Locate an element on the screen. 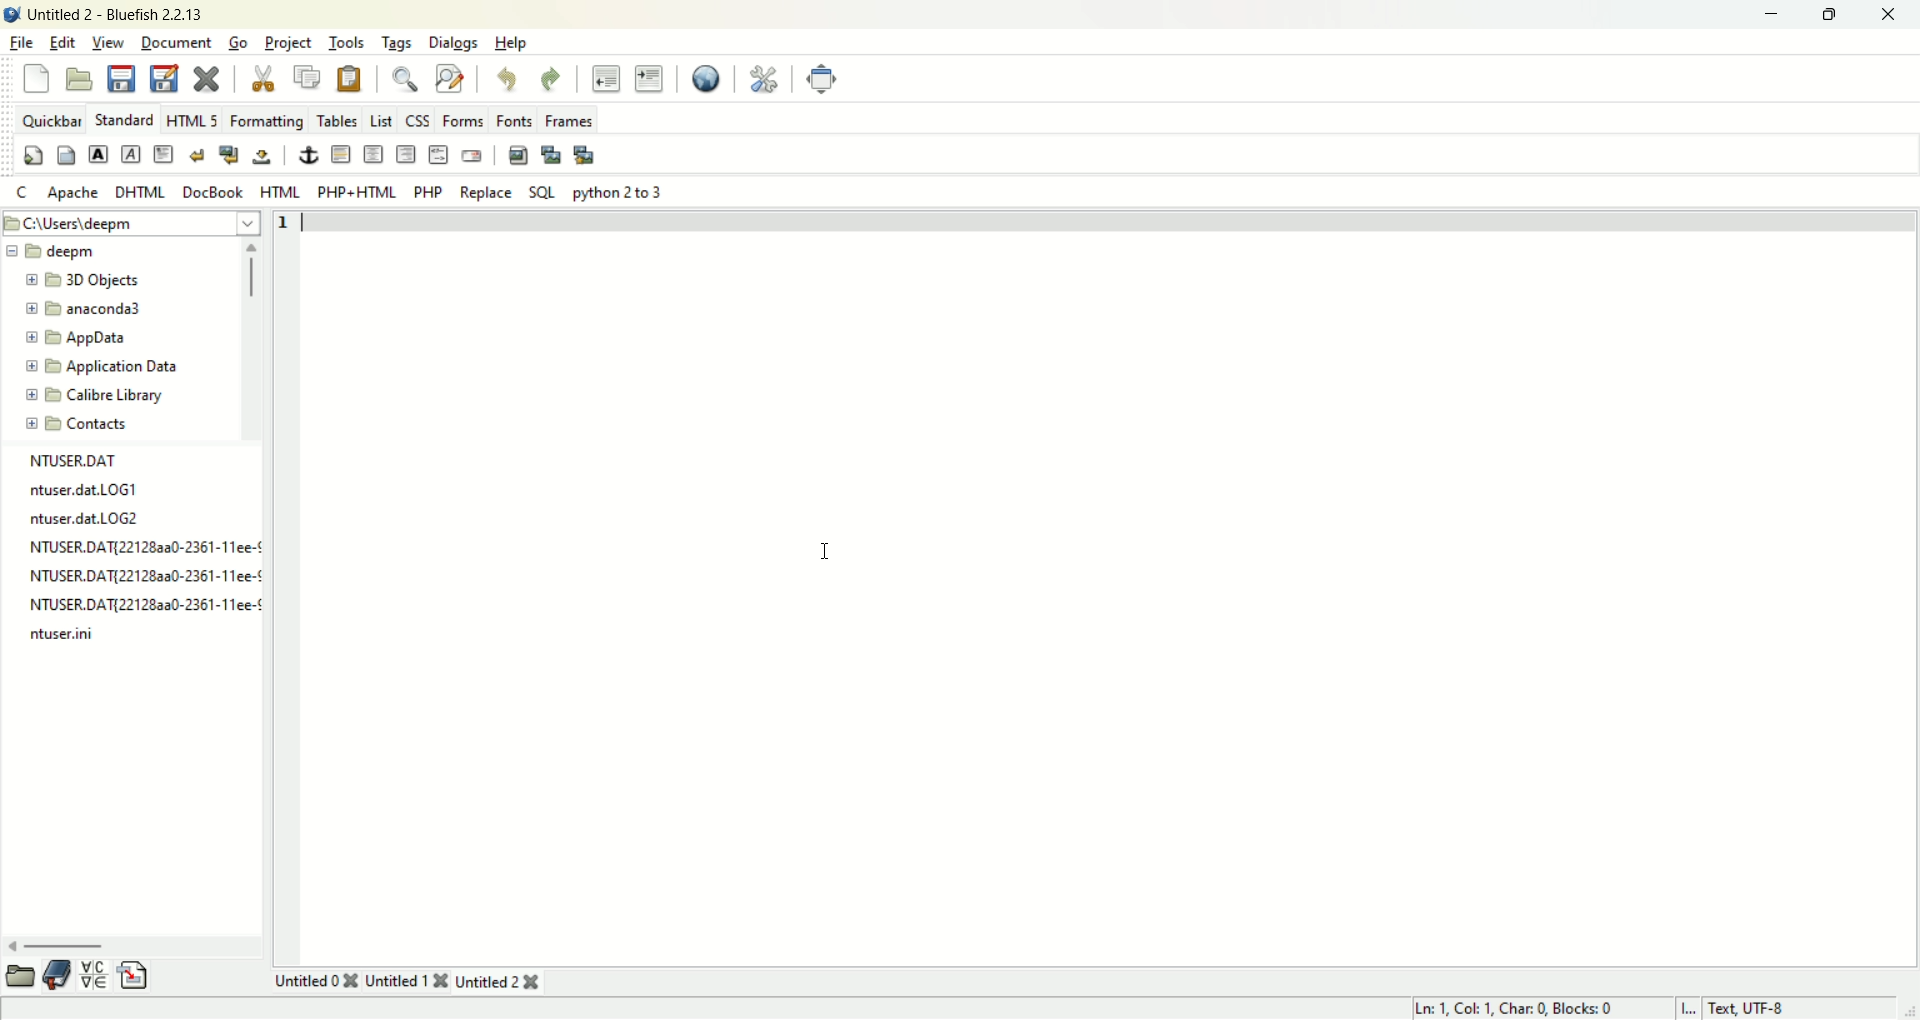  save current file is located at coordinates (121, 77).